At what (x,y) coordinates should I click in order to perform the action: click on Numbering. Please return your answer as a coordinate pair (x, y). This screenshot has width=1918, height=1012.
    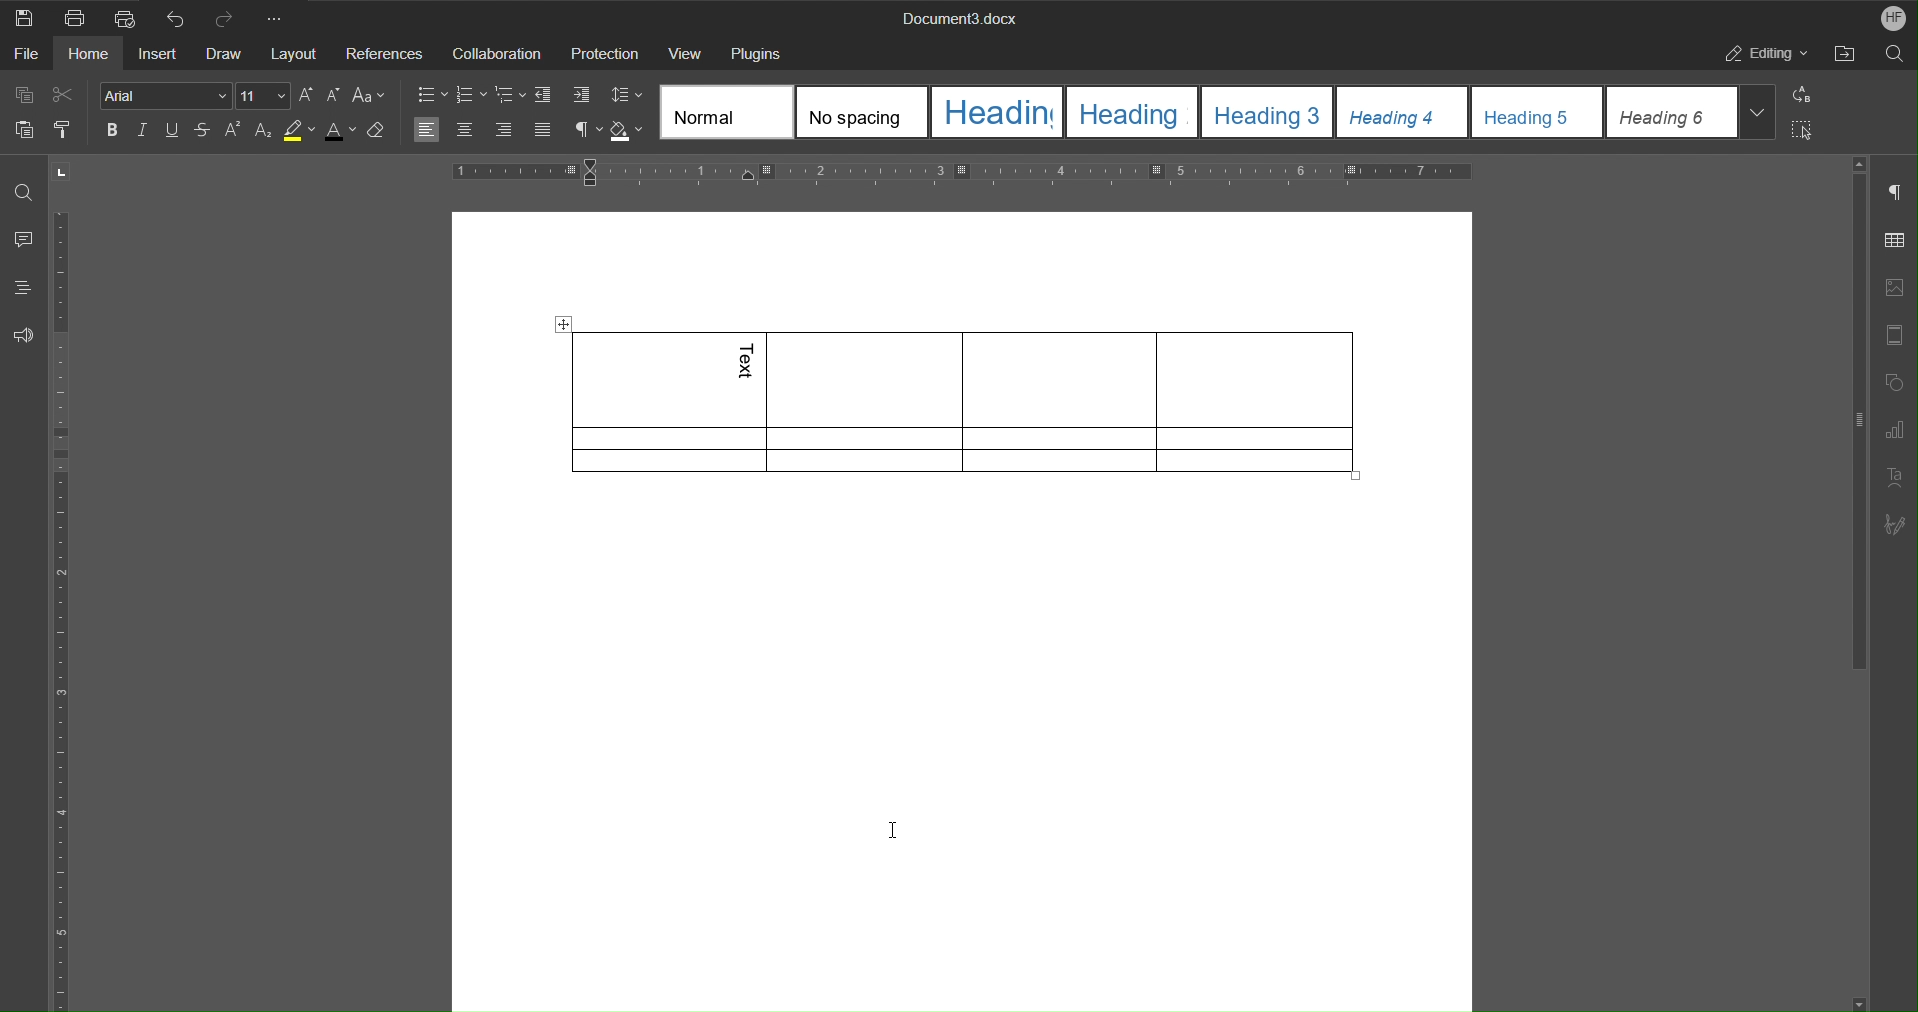
    Looking at the image, I should click on (470, 96).